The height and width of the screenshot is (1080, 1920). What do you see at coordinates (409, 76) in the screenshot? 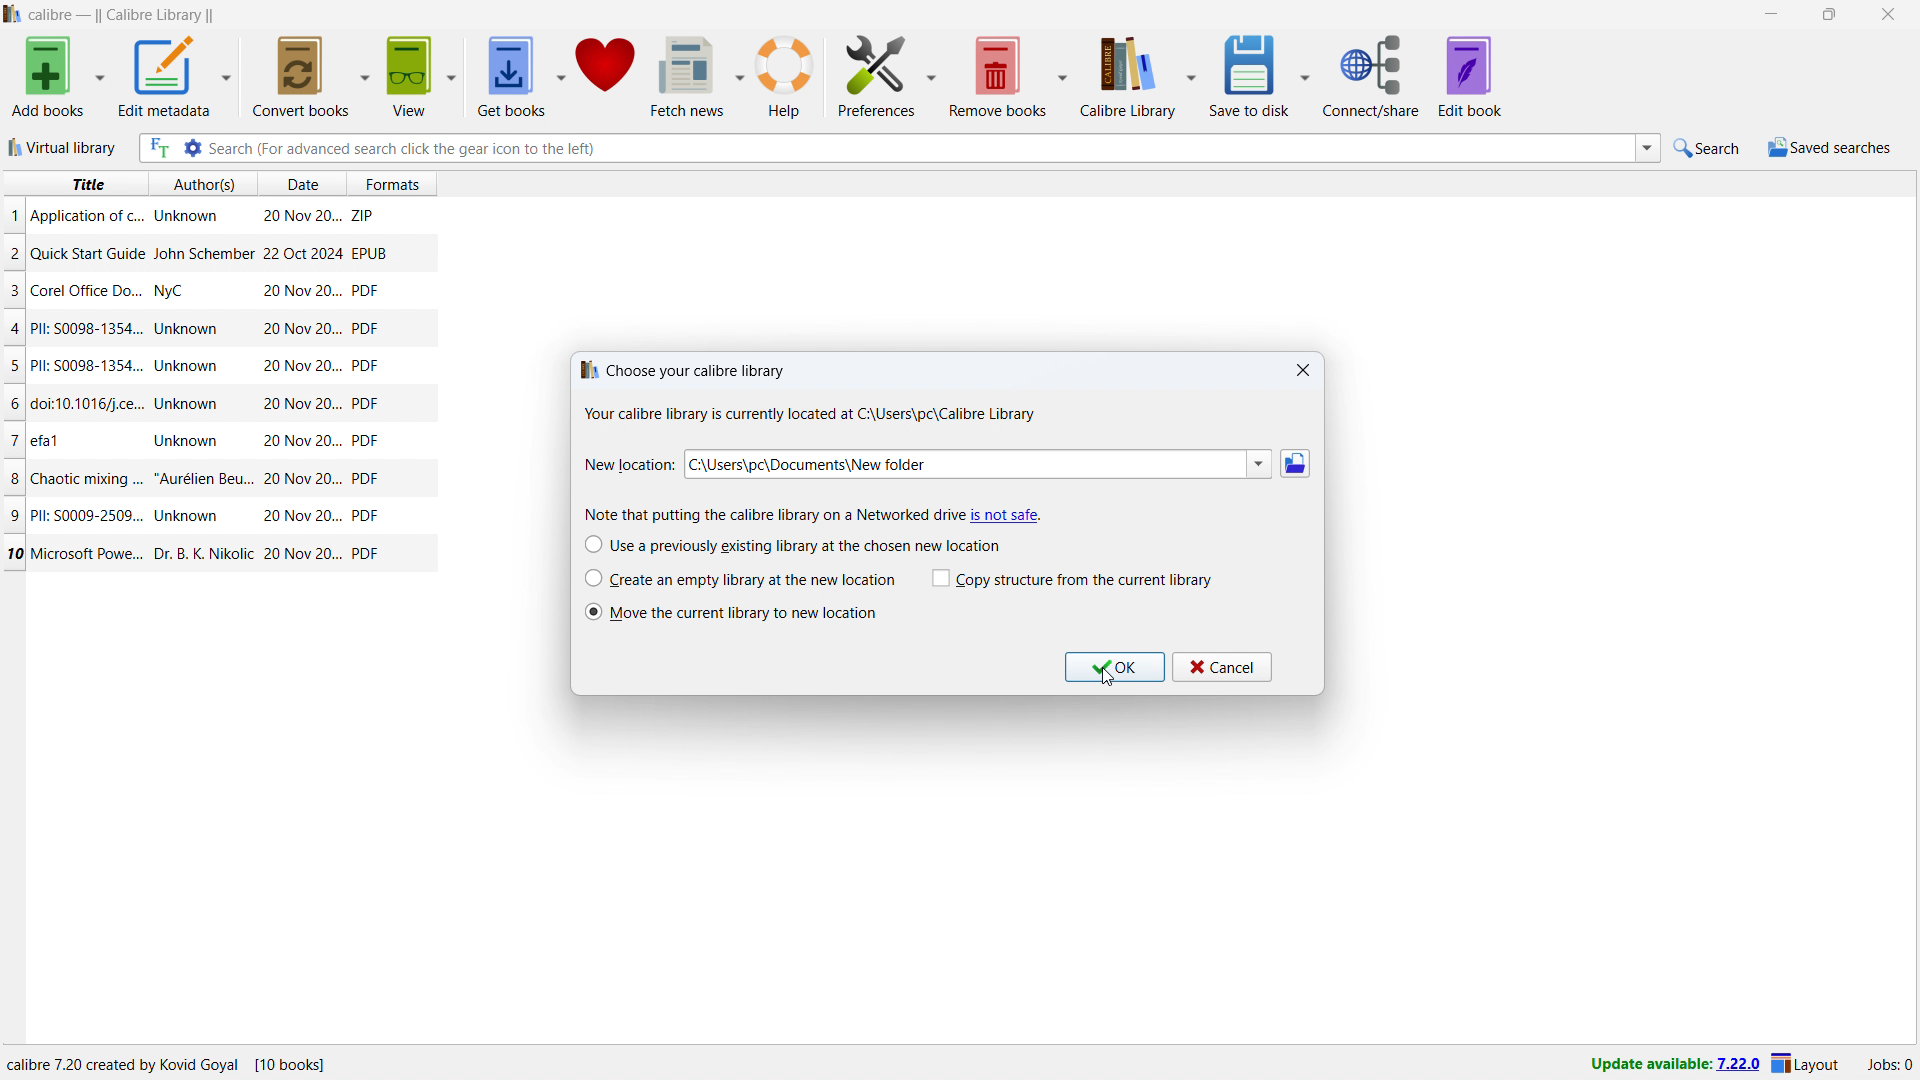
I see `view` at bounding box center [409, 76].